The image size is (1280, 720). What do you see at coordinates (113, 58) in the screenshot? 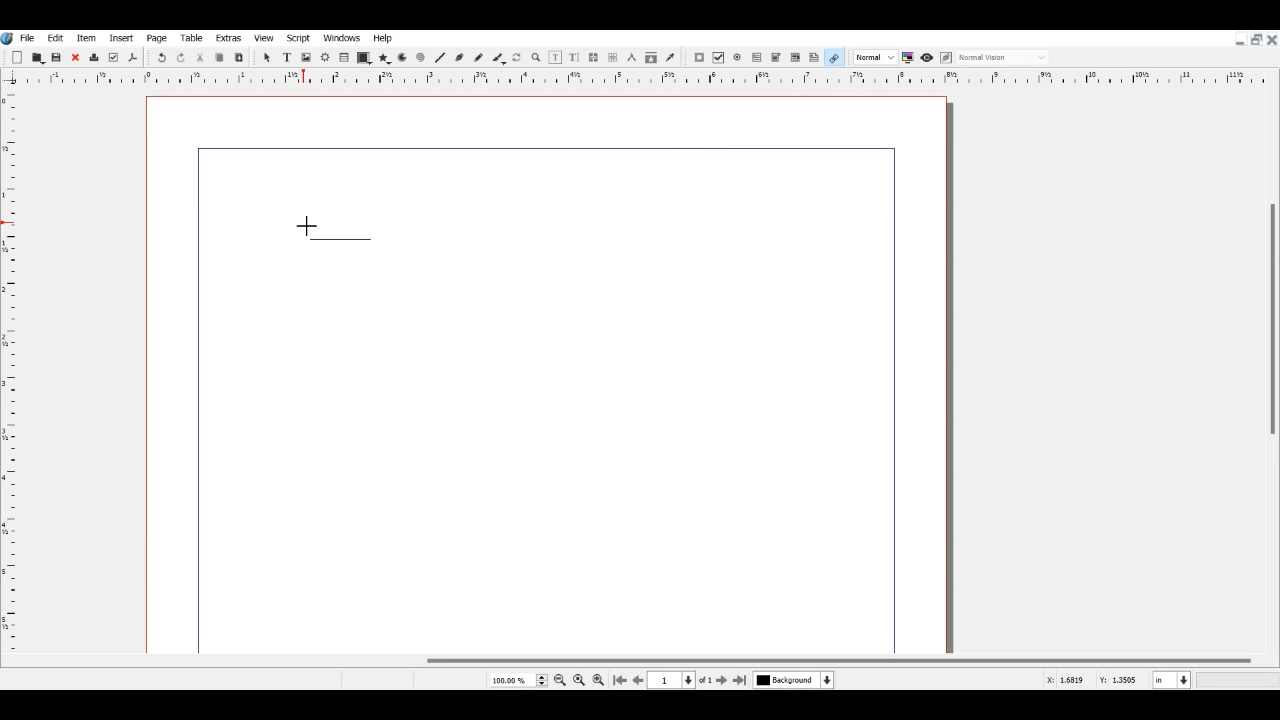
I see `Preflight verifier` at bounding box center [113, 58].